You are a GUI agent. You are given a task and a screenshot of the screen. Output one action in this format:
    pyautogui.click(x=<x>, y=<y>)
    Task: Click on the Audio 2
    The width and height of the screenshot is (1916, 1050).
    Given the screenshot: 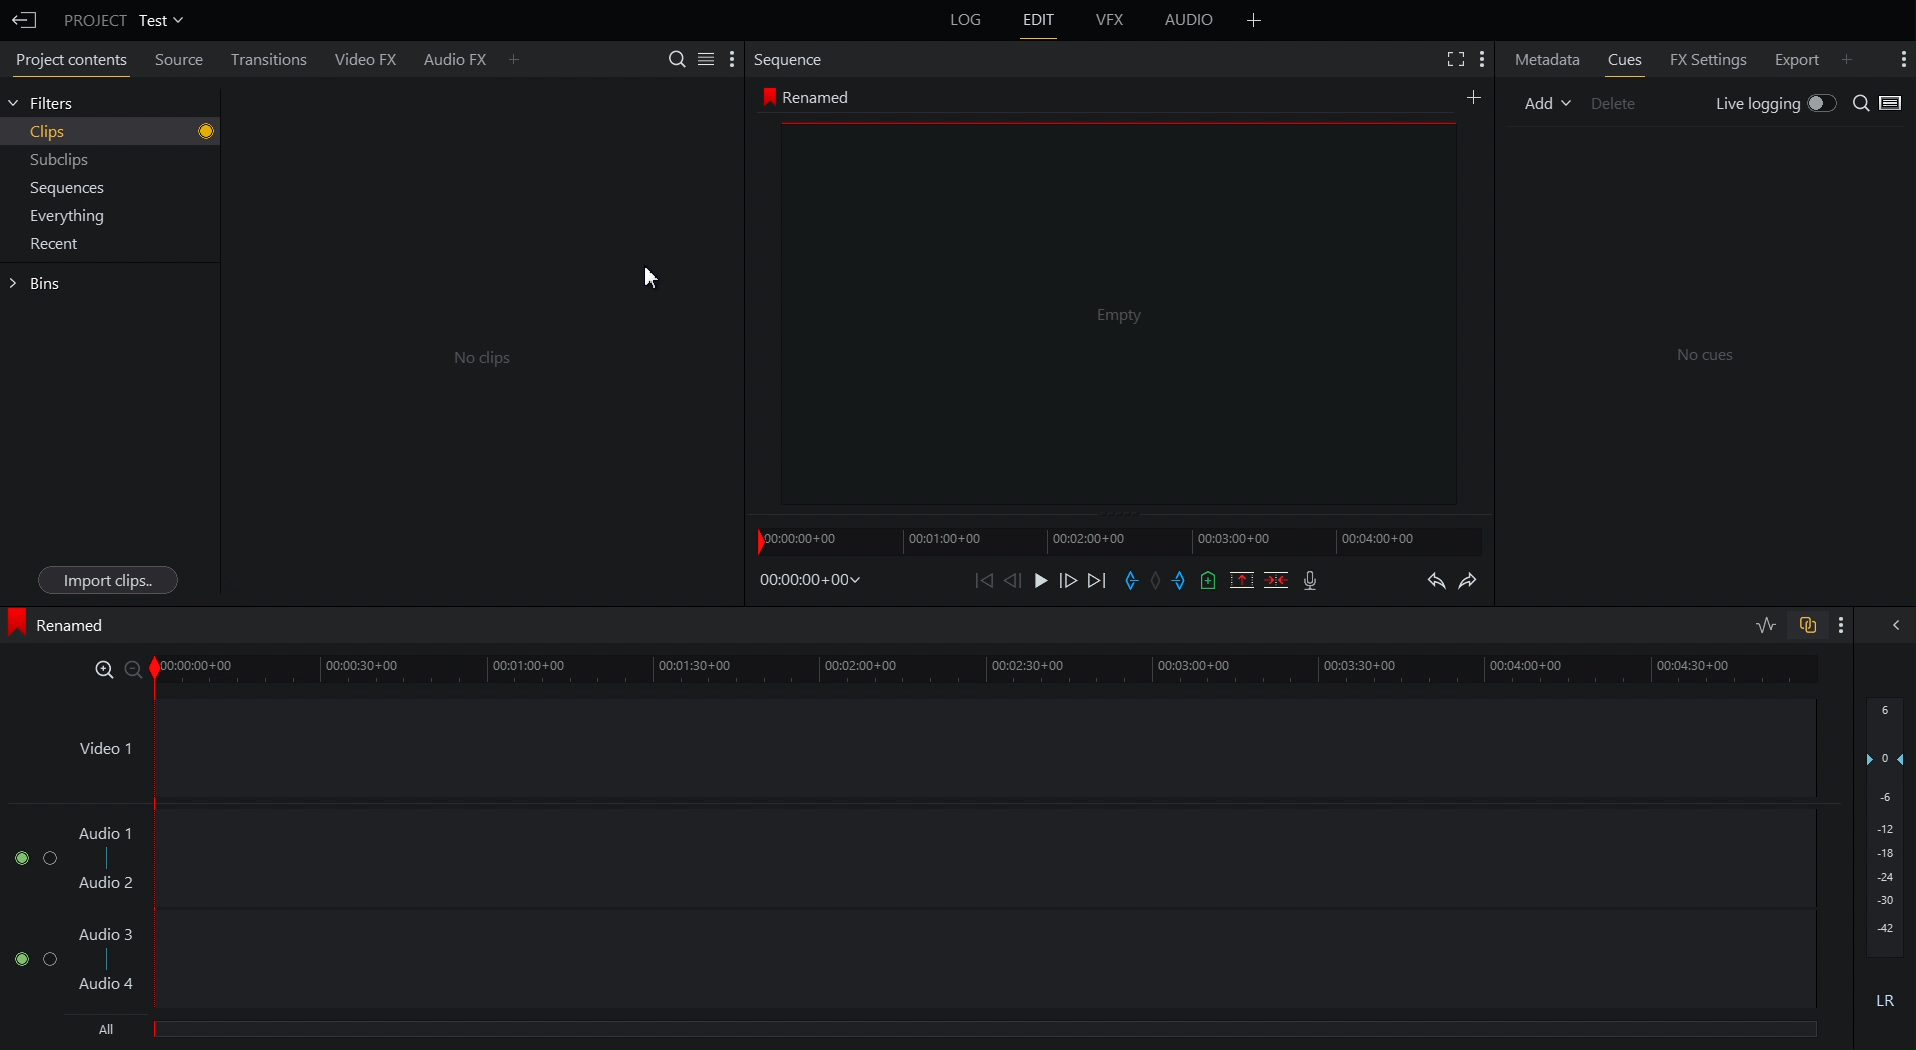 What is the action you would take?
    pyautogui.click(x=108, y=882)
    